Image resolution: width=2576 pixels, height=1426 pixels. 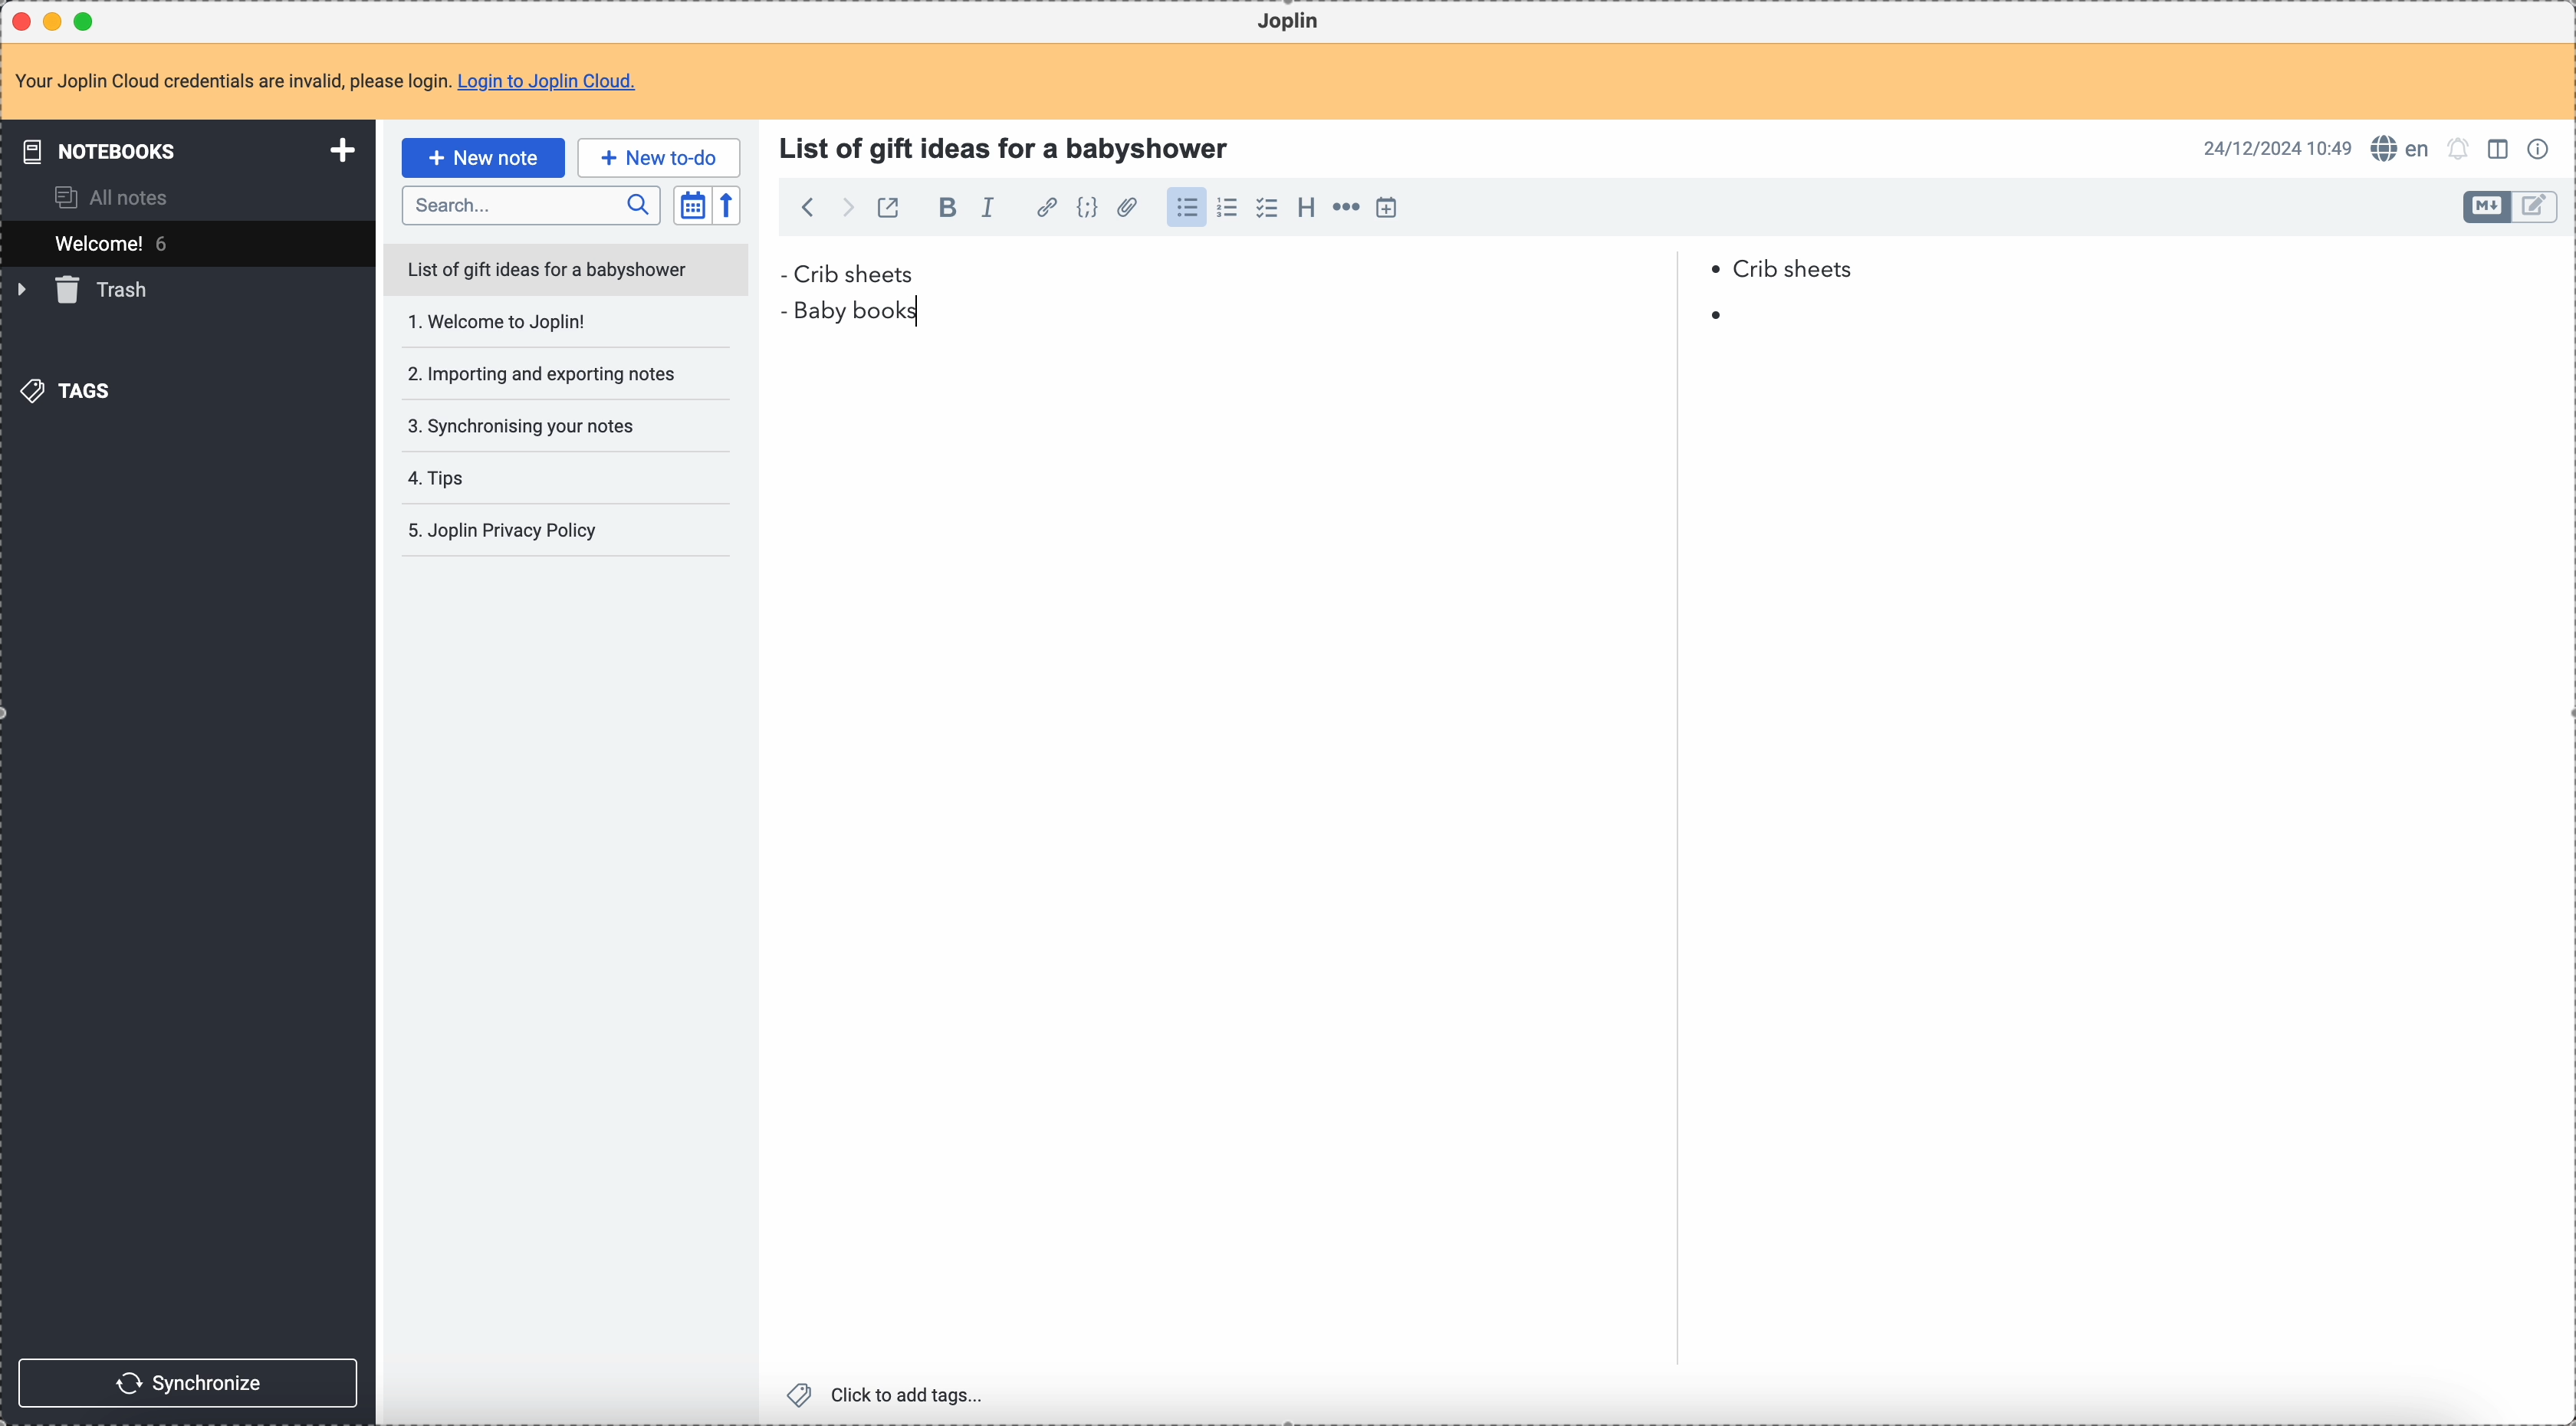 What do you see at coordinates (810, 207) in the screenshot?
I see `back` at bounding box center [810, 207].